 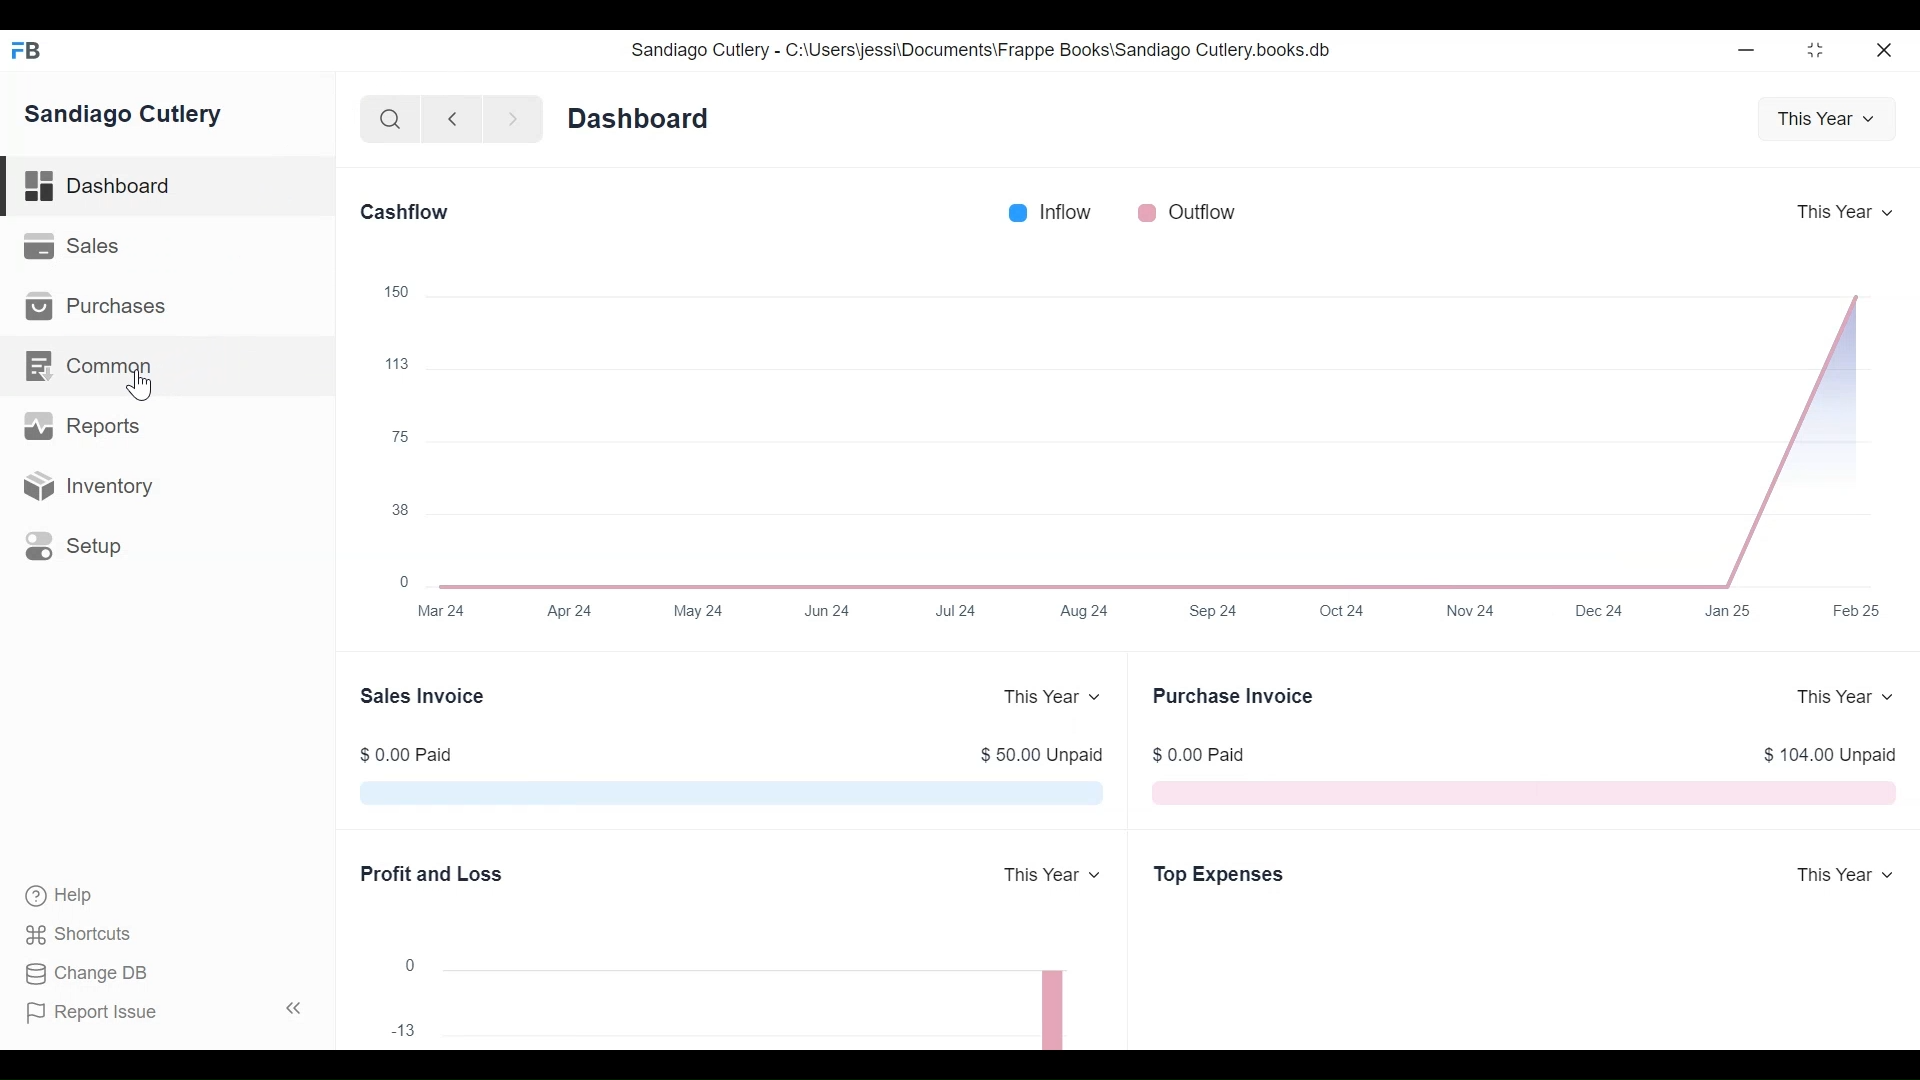 I want to click on Frappe Books Desktop icon, so click(x=25, y=50).